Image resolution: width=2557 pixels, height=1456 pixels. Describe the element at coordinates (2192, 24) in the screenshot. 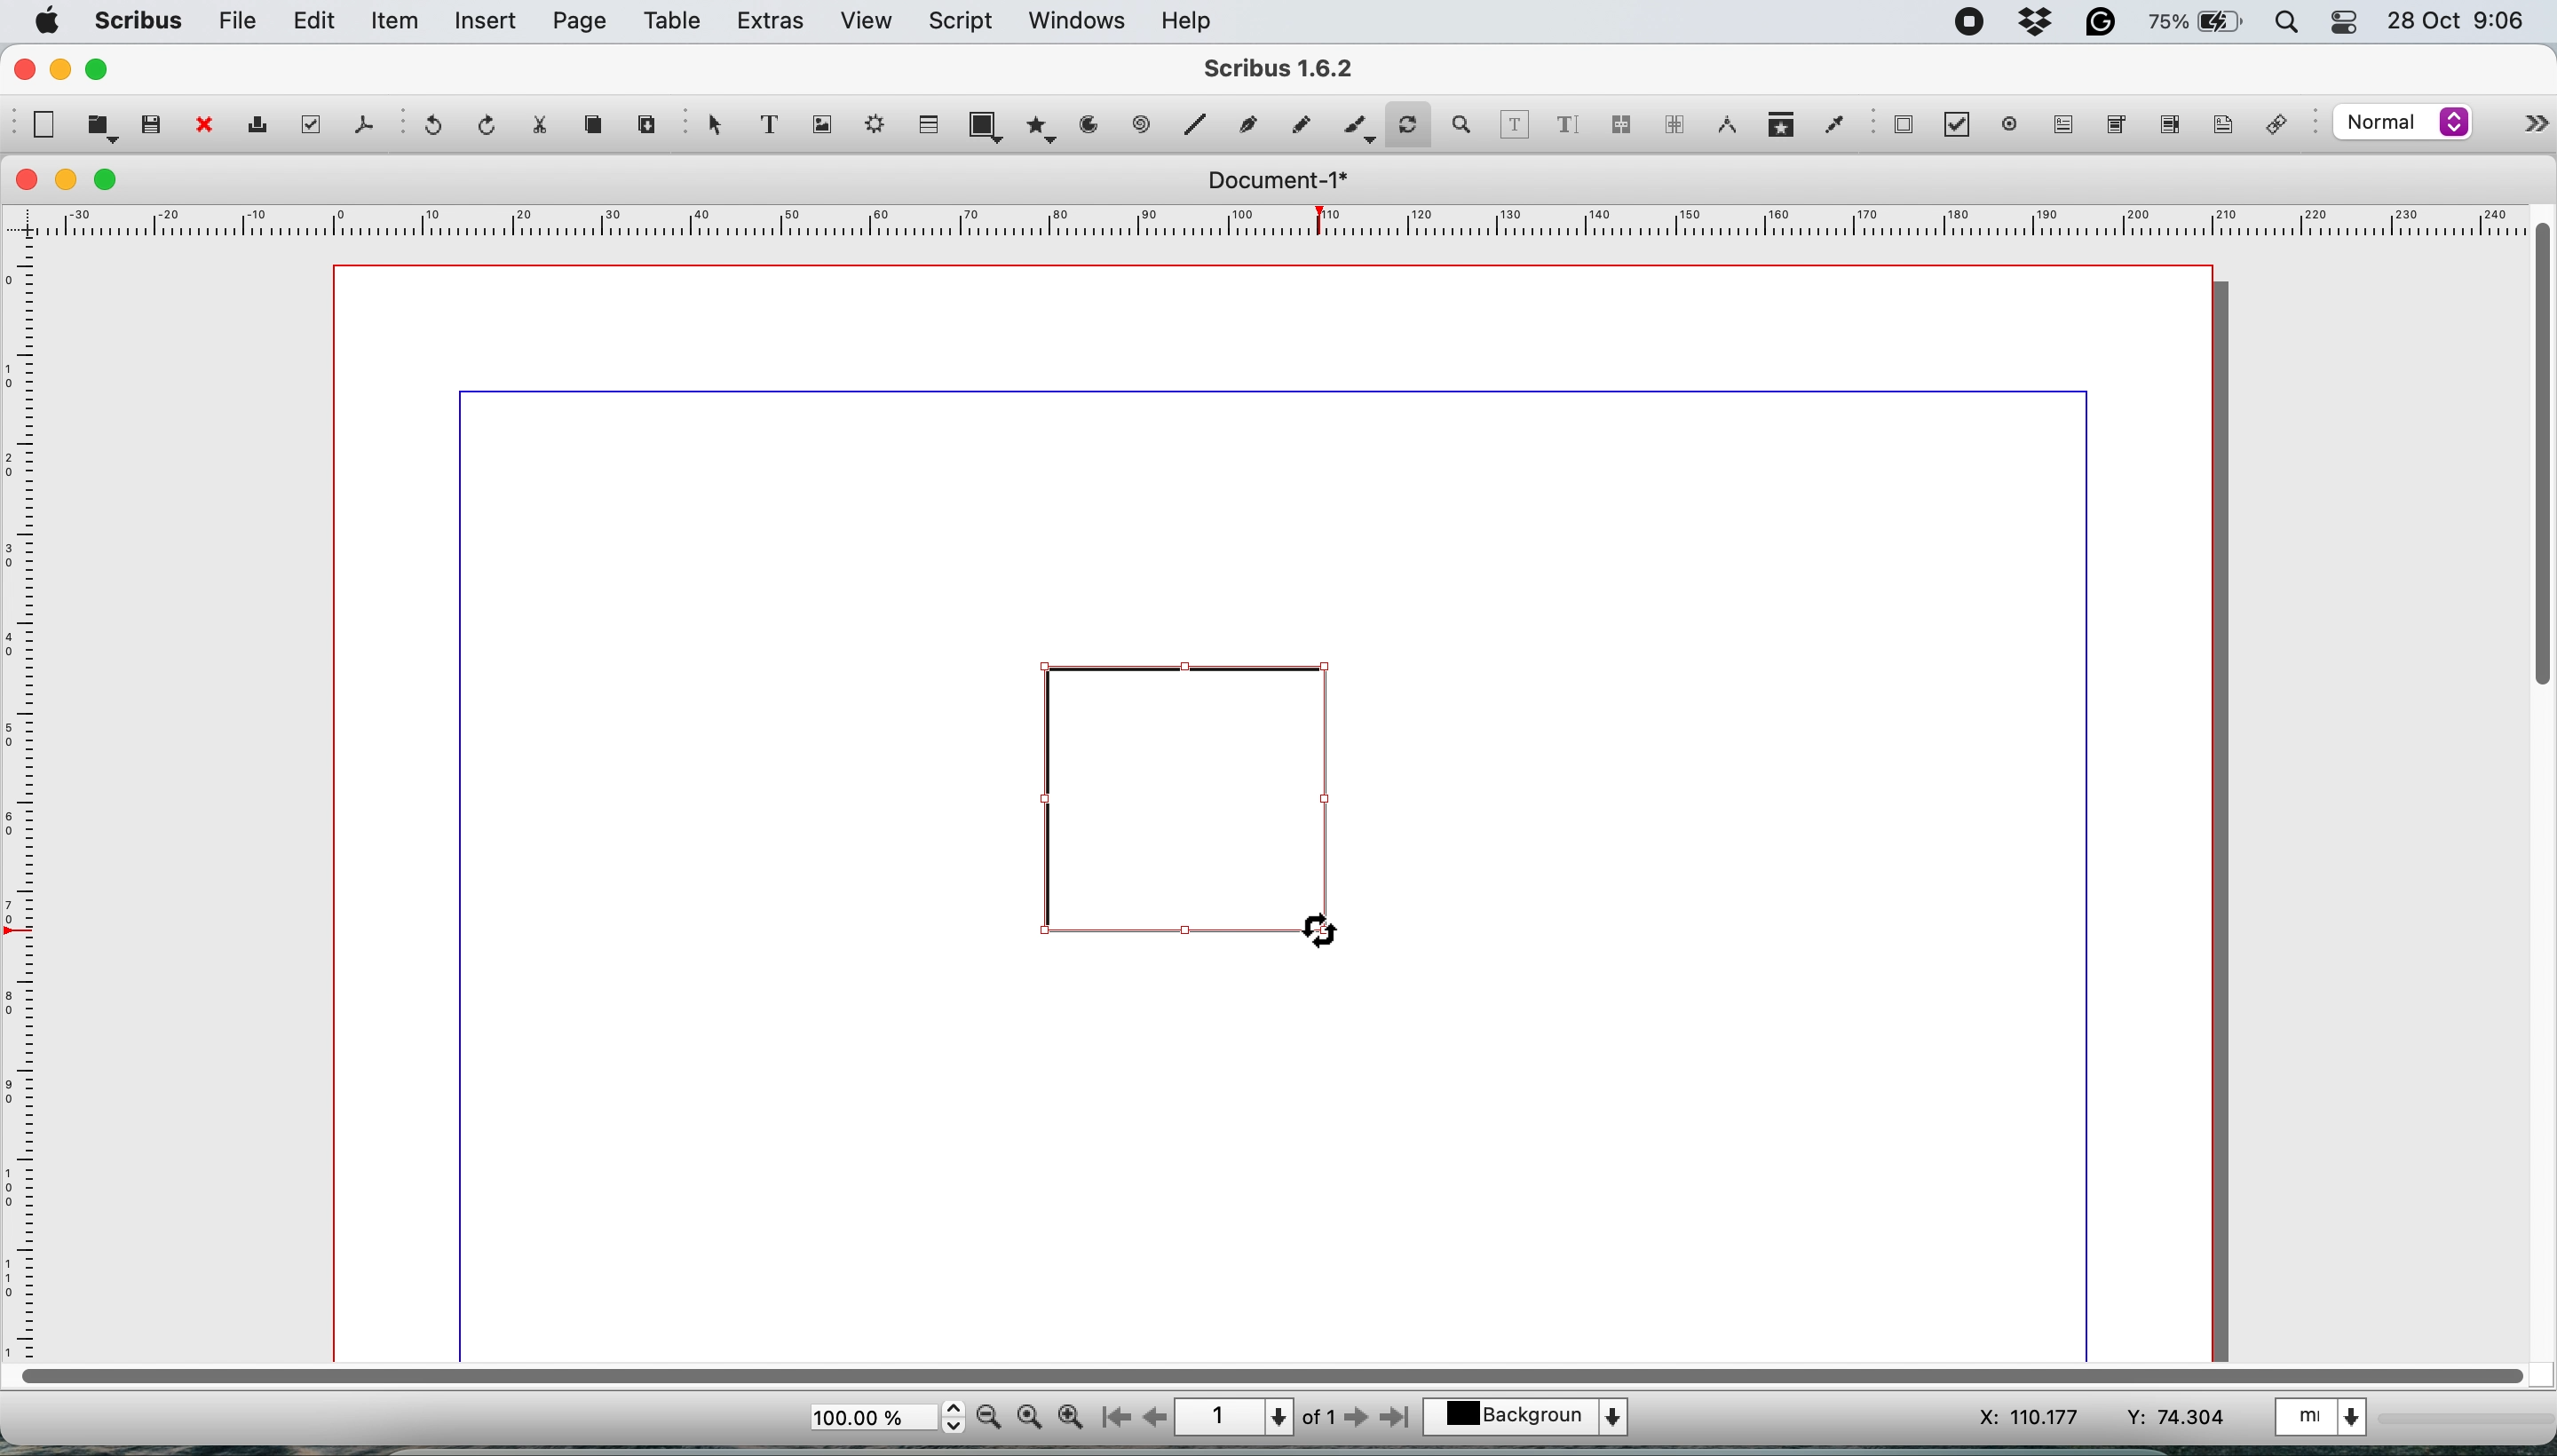

I see `battery` at that location.